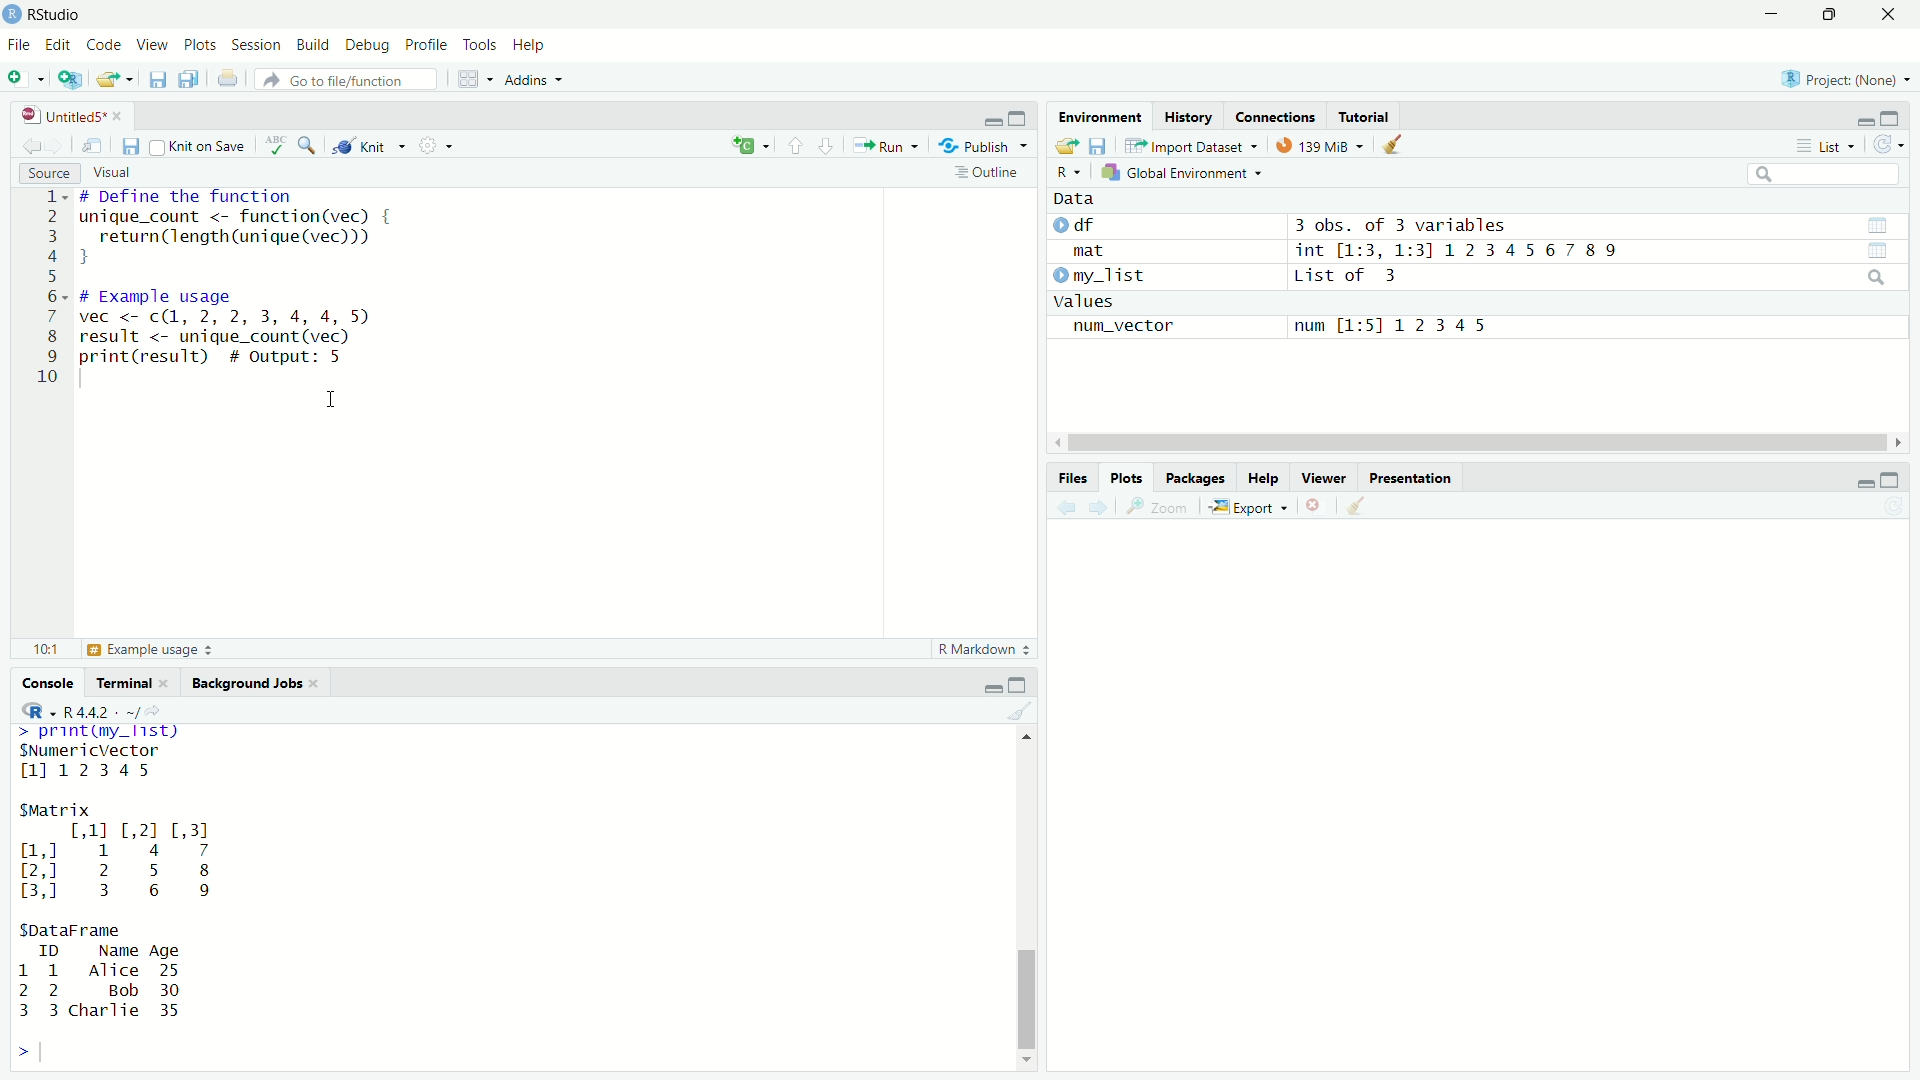 The width and height of the screenshot is (1920, 1080). What do you see at coordinates (227, 81) in the screenshot?
I see `print current file` at bounding box center [227, 81].